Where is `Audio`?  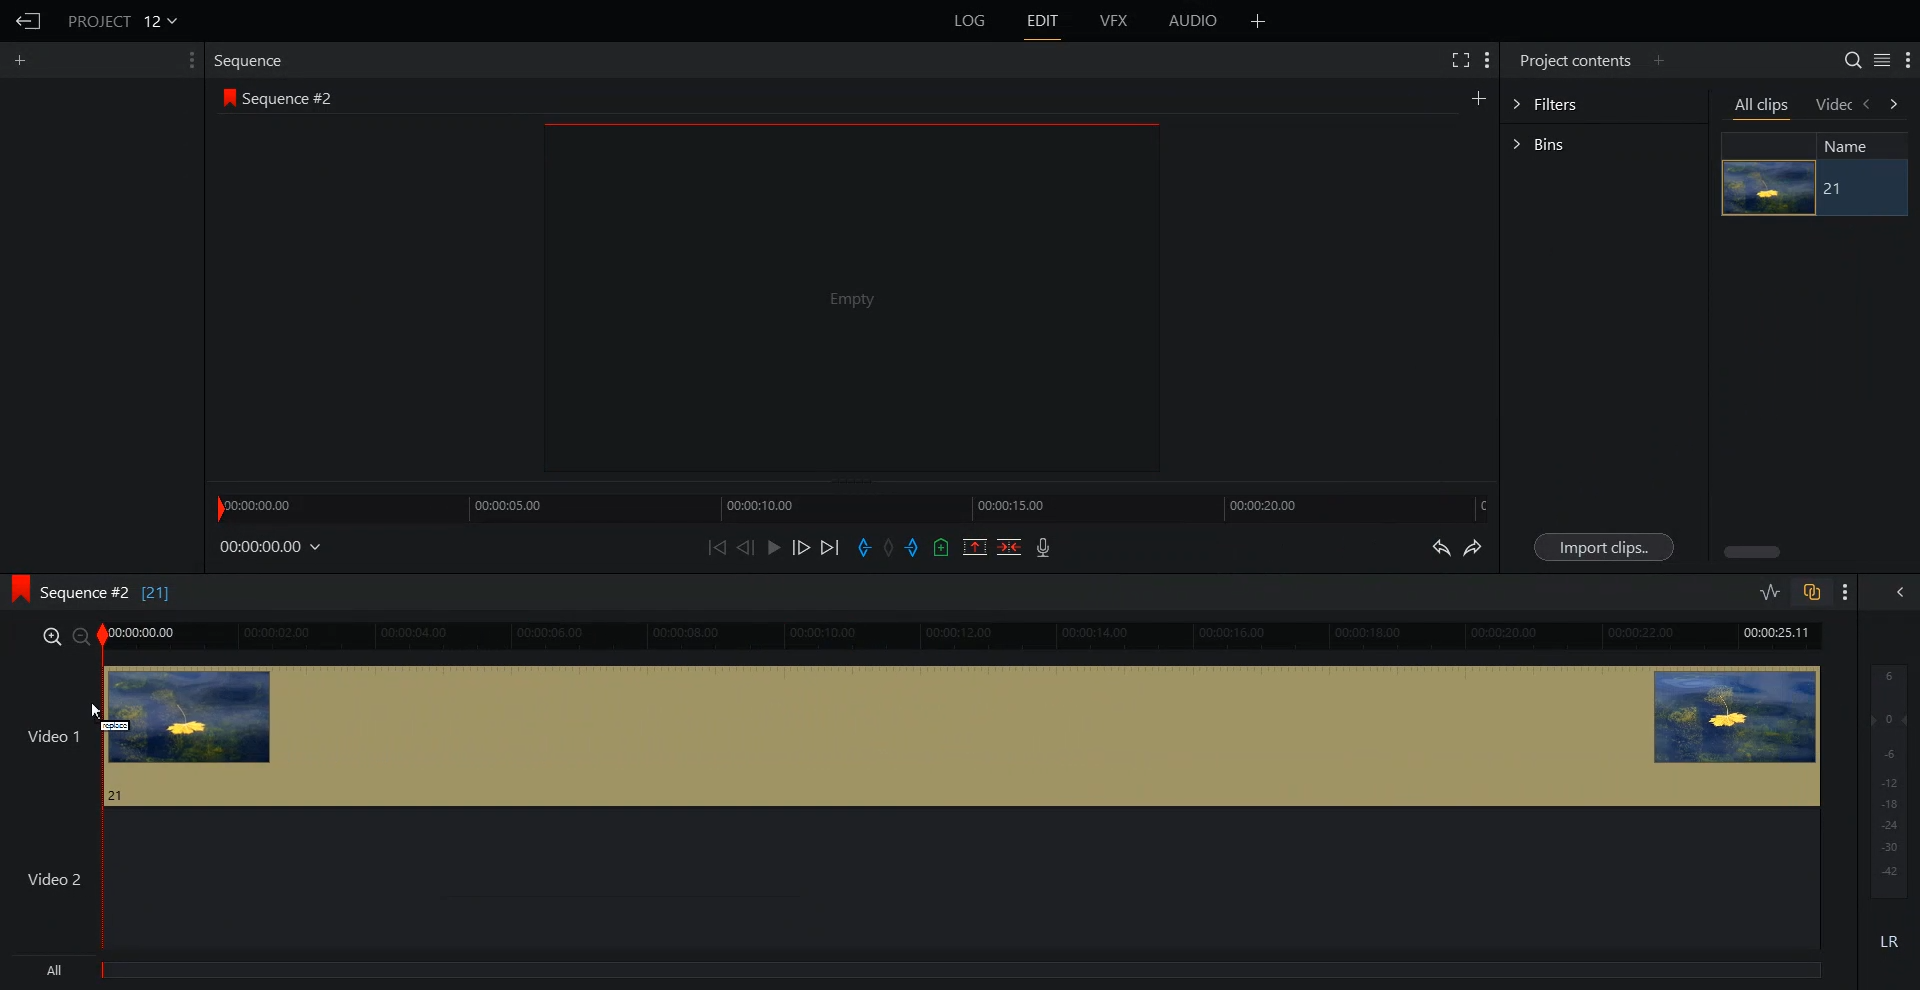
Audio is located at coordinates (1195, 21).